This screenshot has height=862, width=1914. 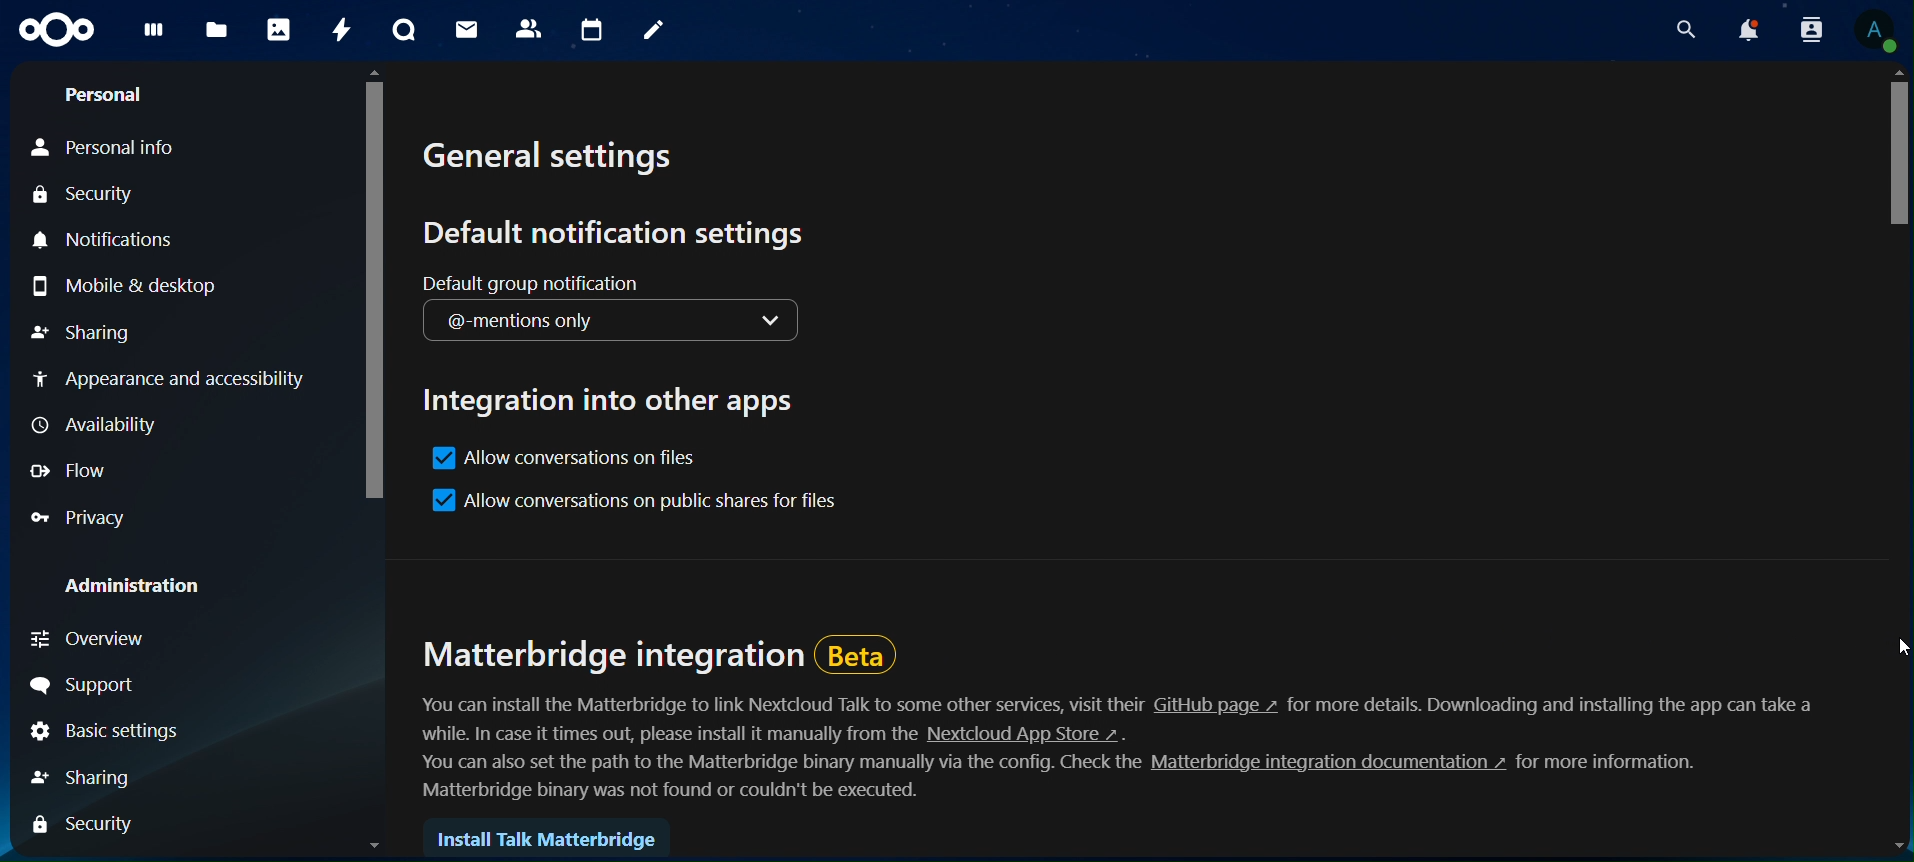 I want to click on notifications, so click(x=1749, y=30).